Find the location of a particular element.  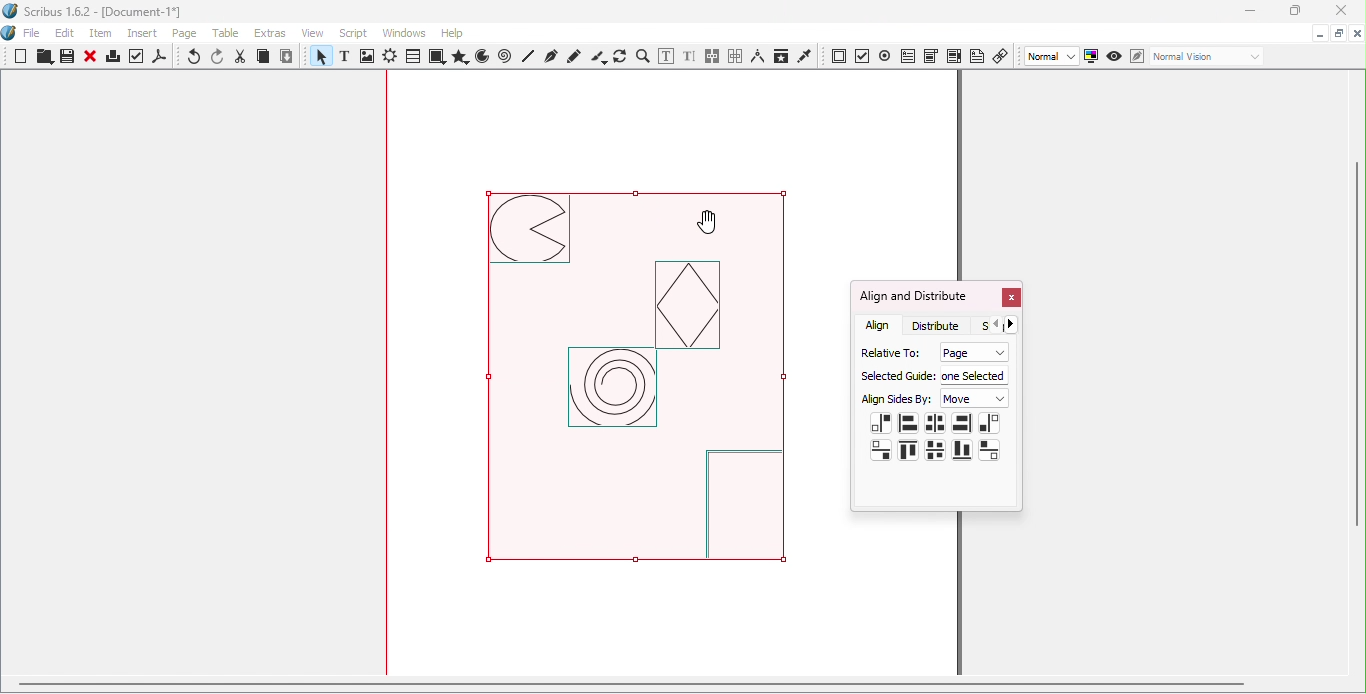

Insert is located at coordinates (145, 31).